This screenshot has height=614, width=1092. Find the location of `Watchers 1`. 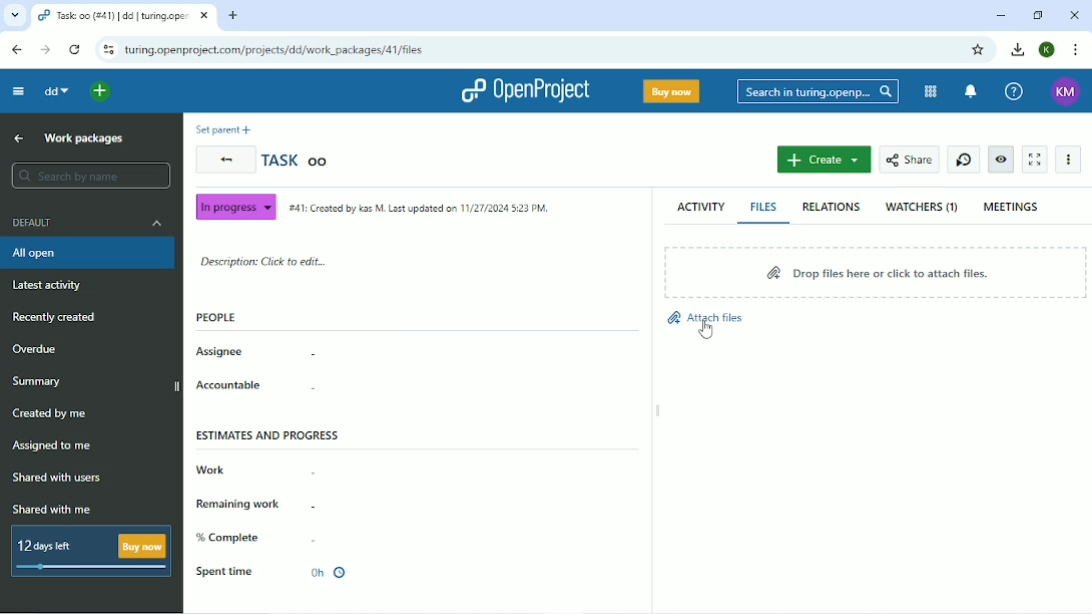

Watchers 1 is located at coordinates (922, 208).